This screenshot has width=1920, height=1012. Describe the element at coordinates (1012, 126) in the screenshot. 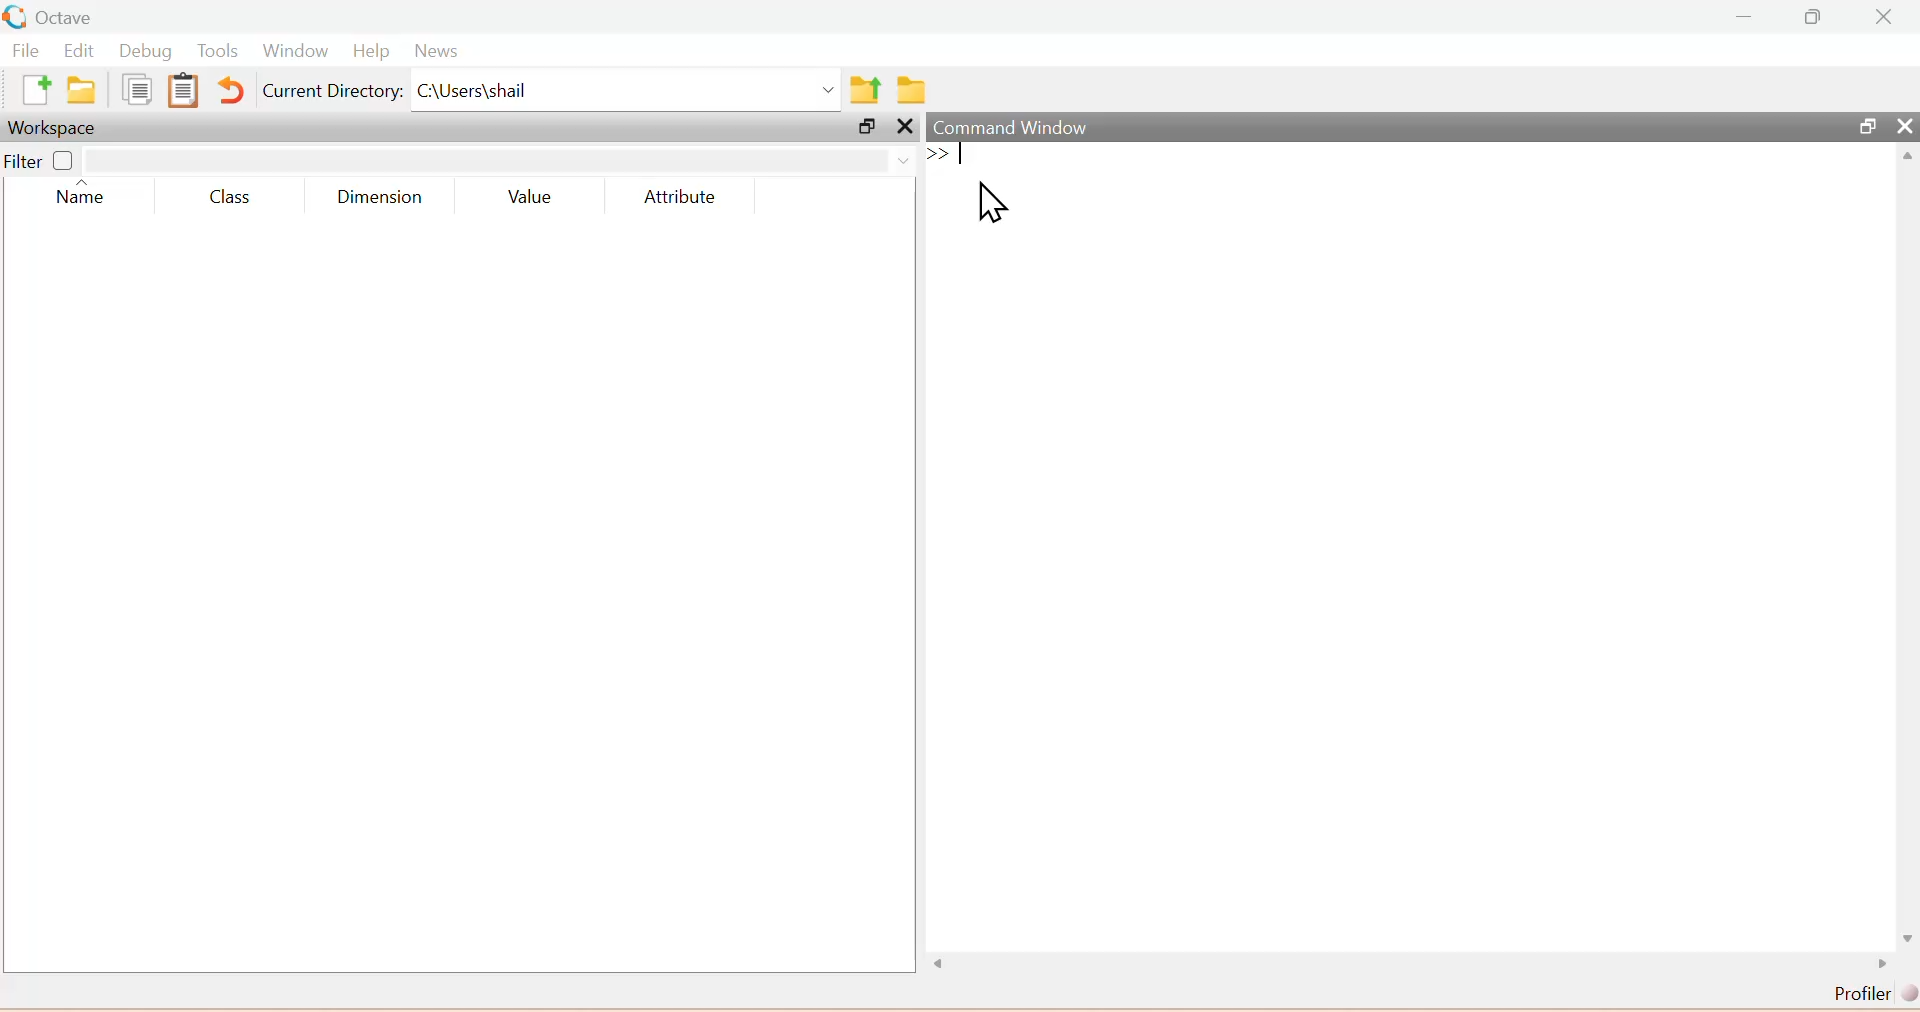

I see `Command Window` at that location.